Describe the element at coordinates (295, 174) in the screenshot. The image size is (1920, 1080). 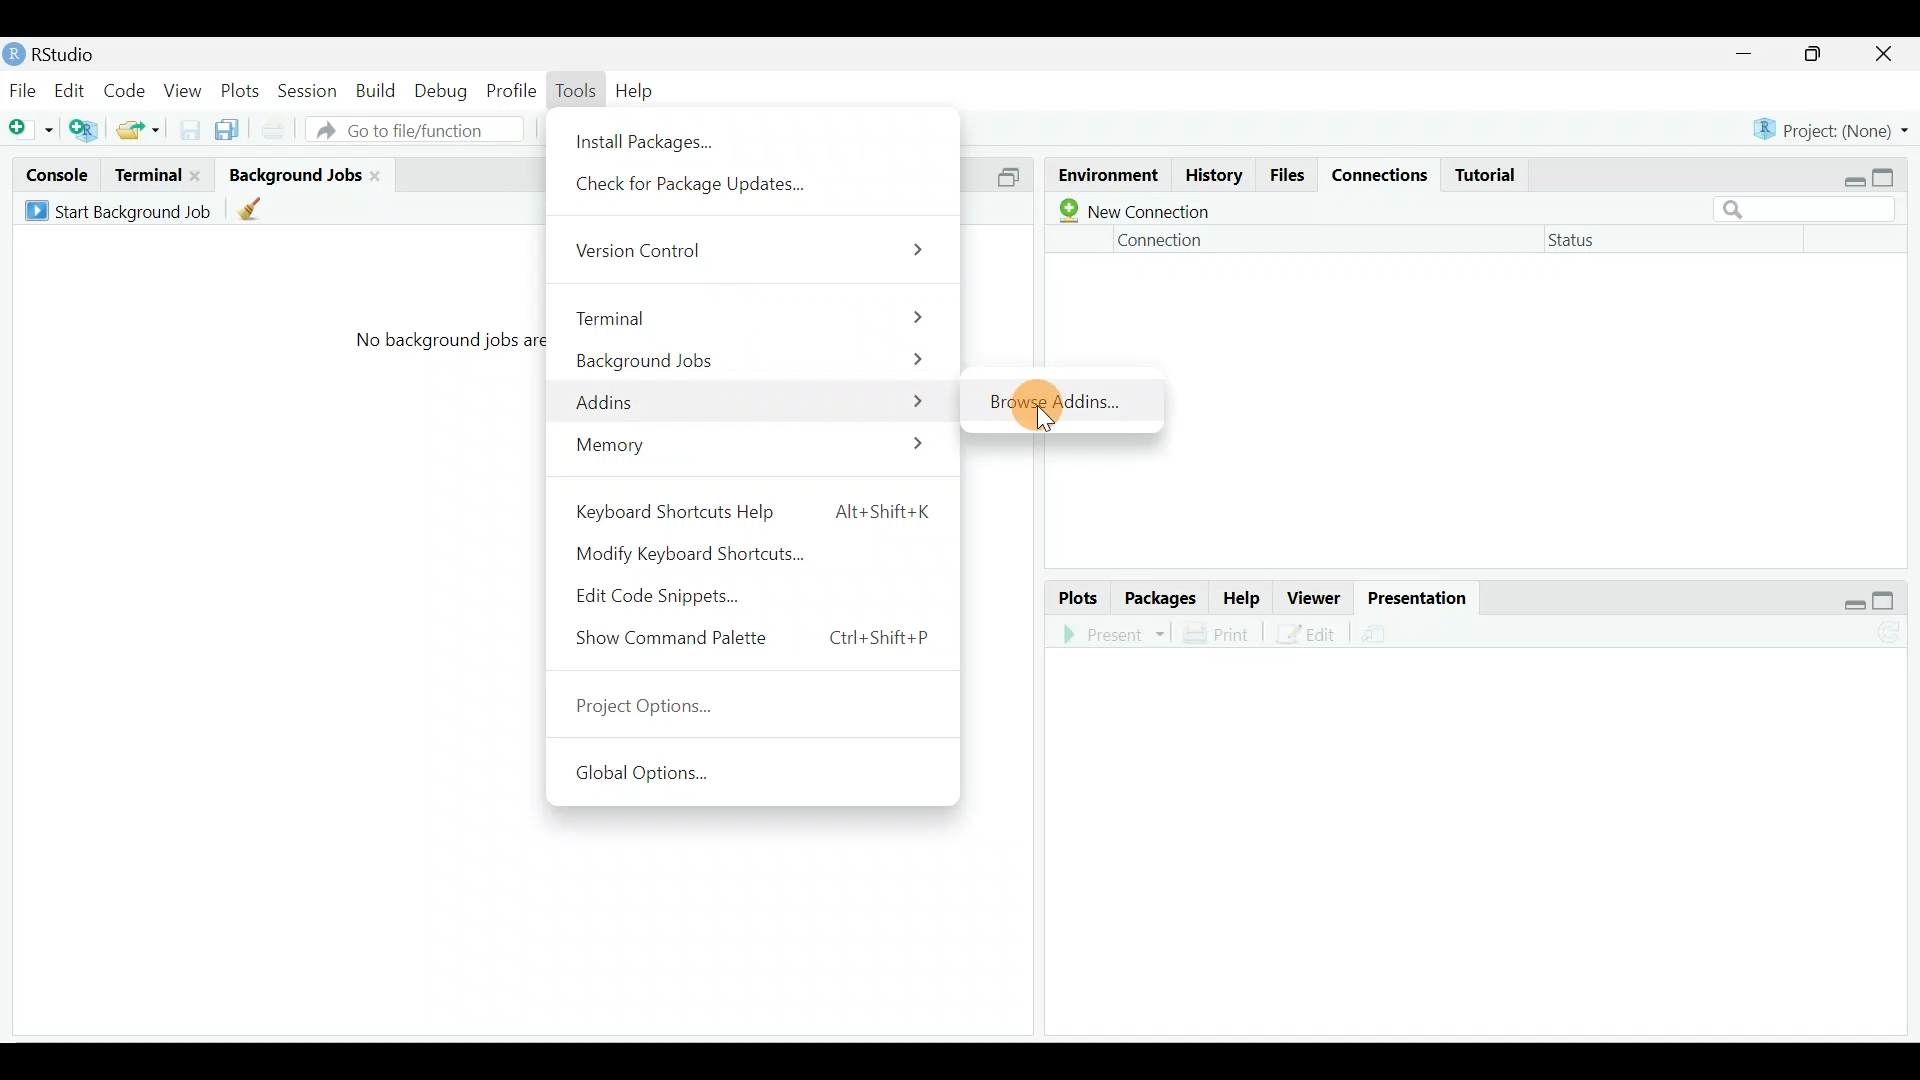
I see `Background jobs` at that location.